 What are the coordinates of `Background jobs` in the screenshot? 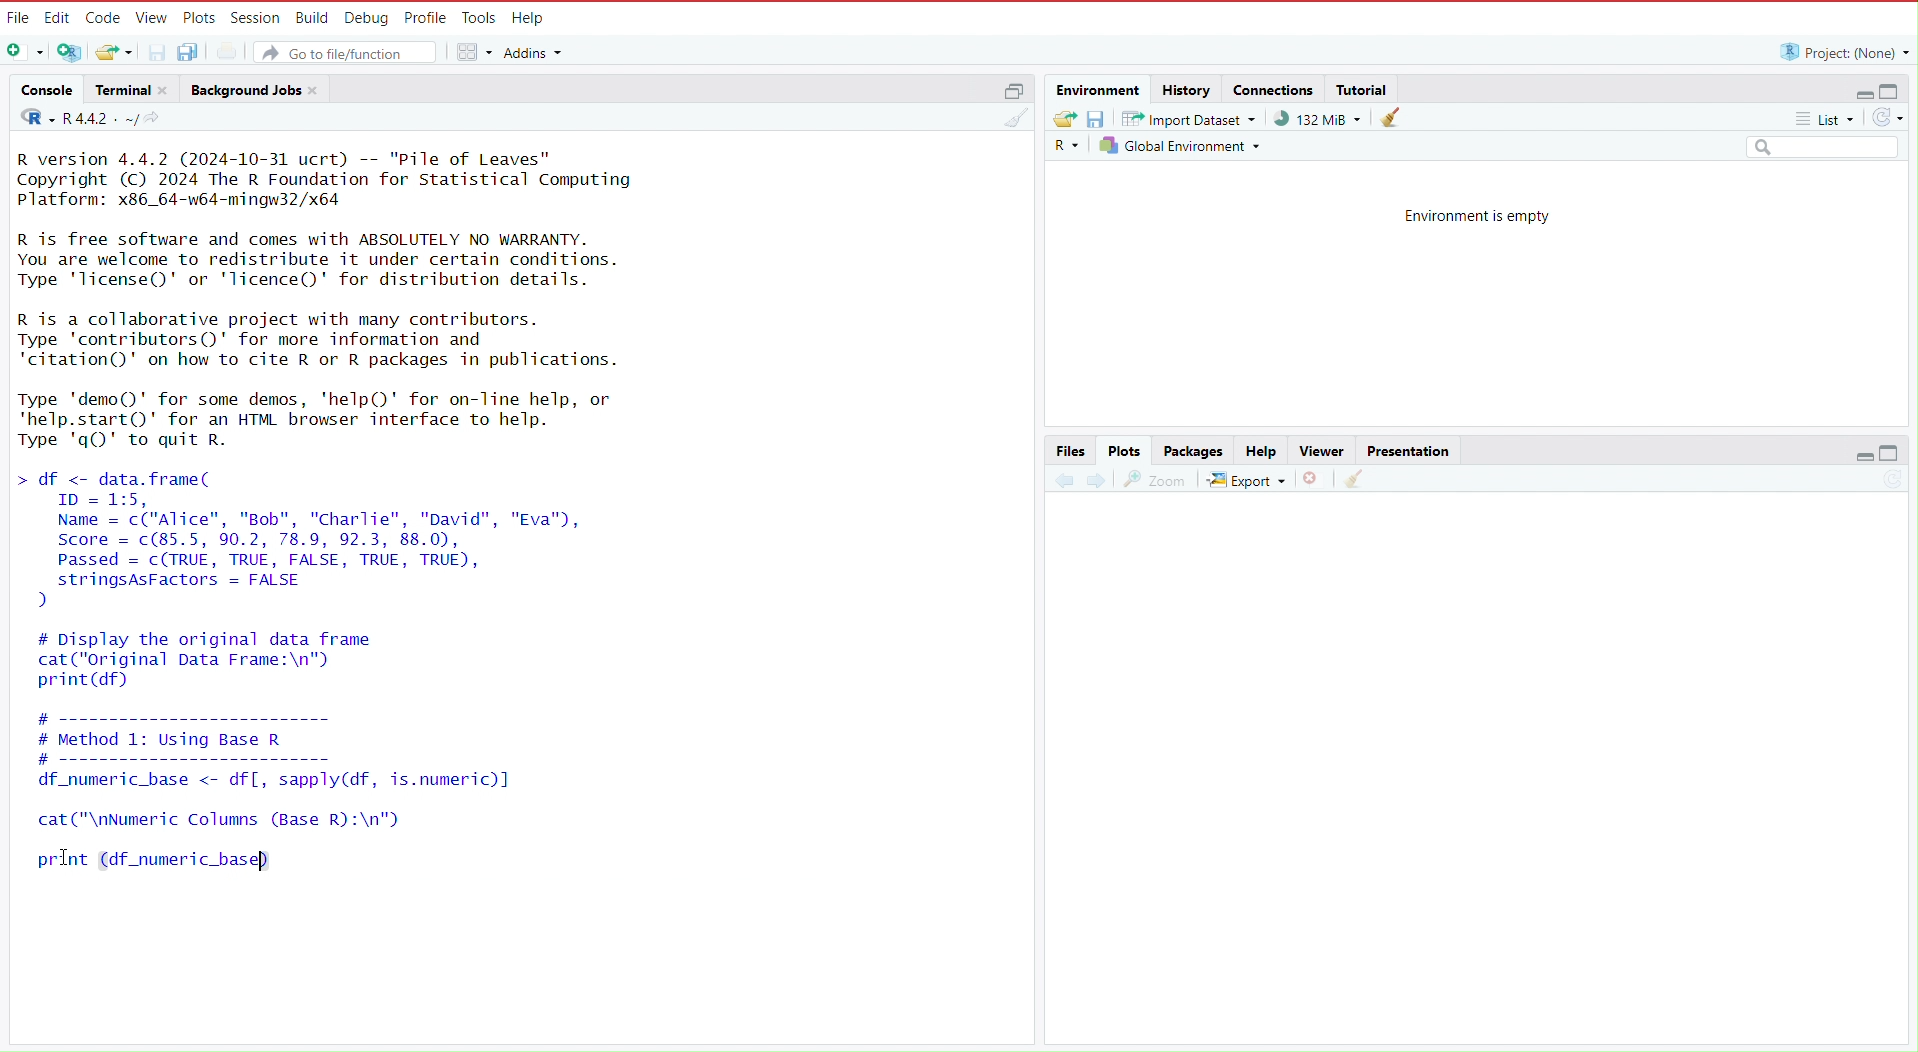 It's located at (244, 87).